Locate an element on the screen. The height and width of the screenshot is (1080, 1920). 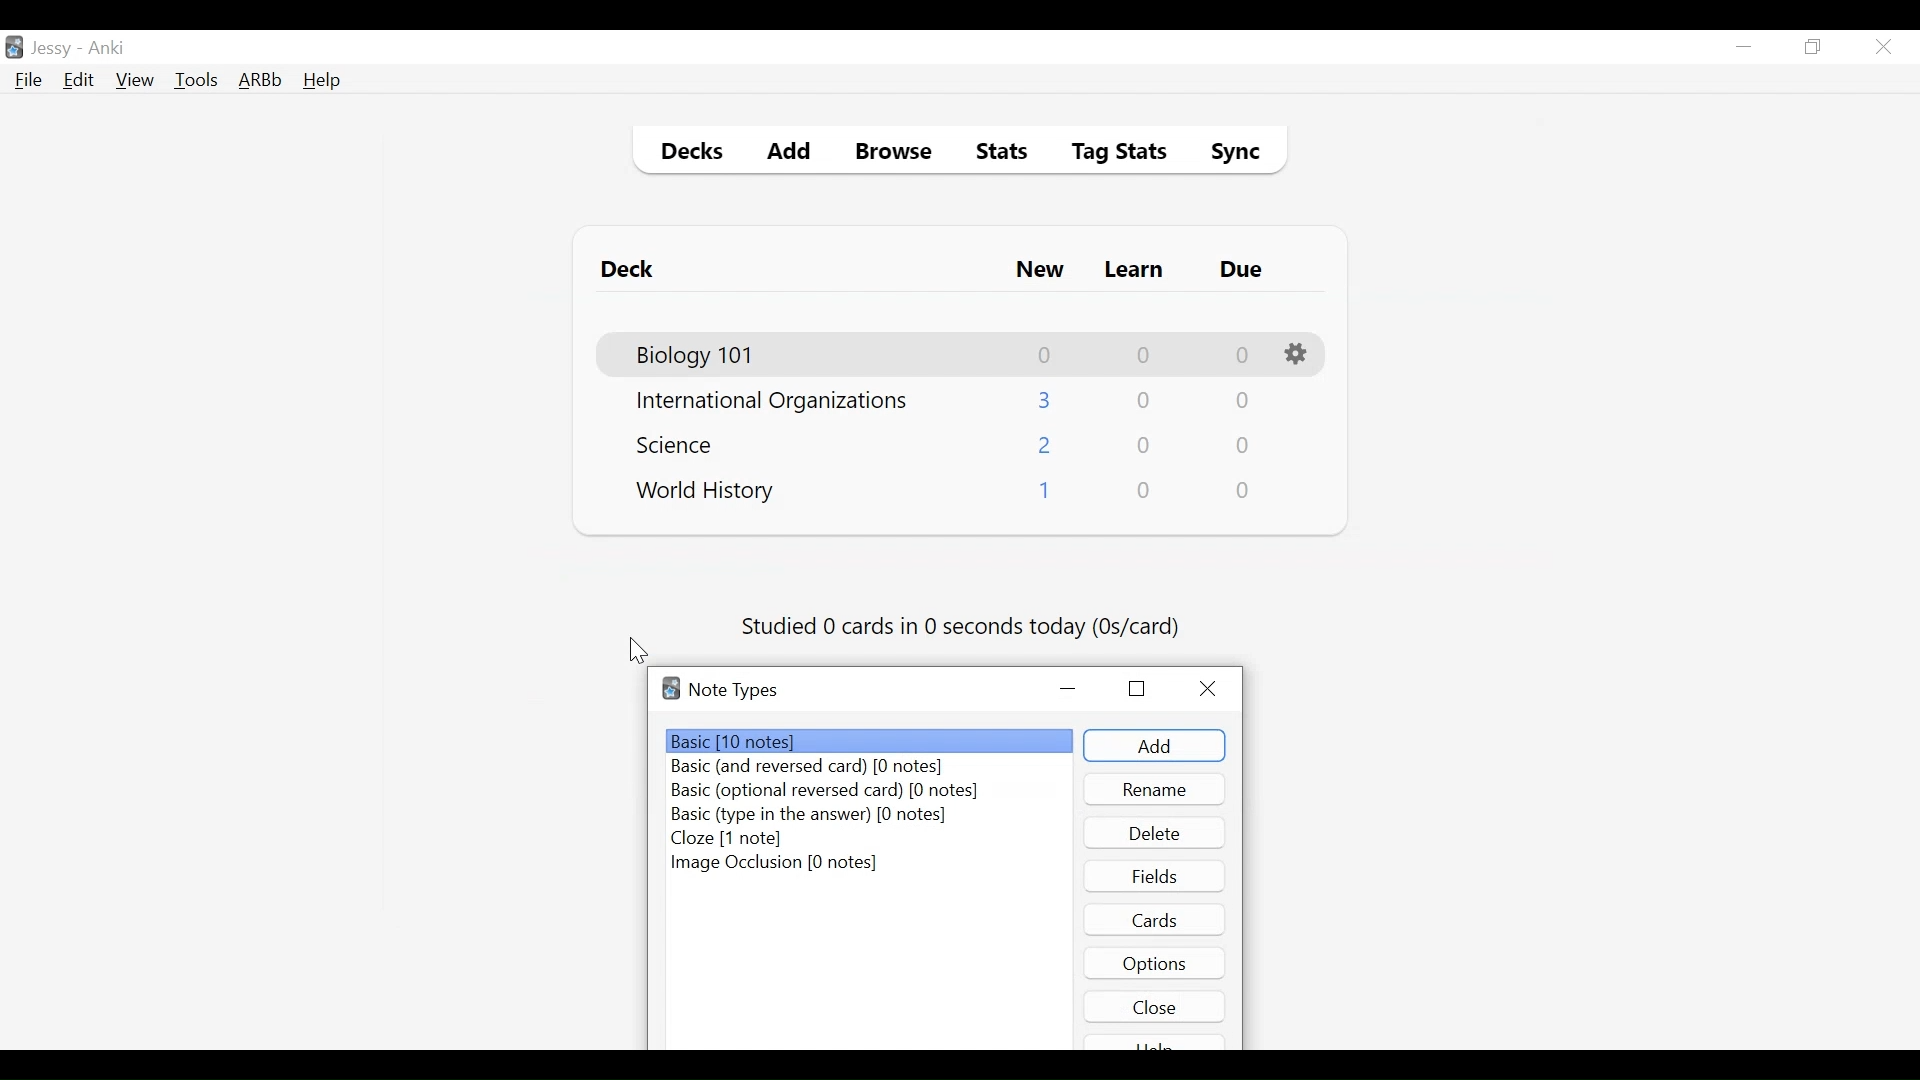
Close is located at coordinates (1213, 689).